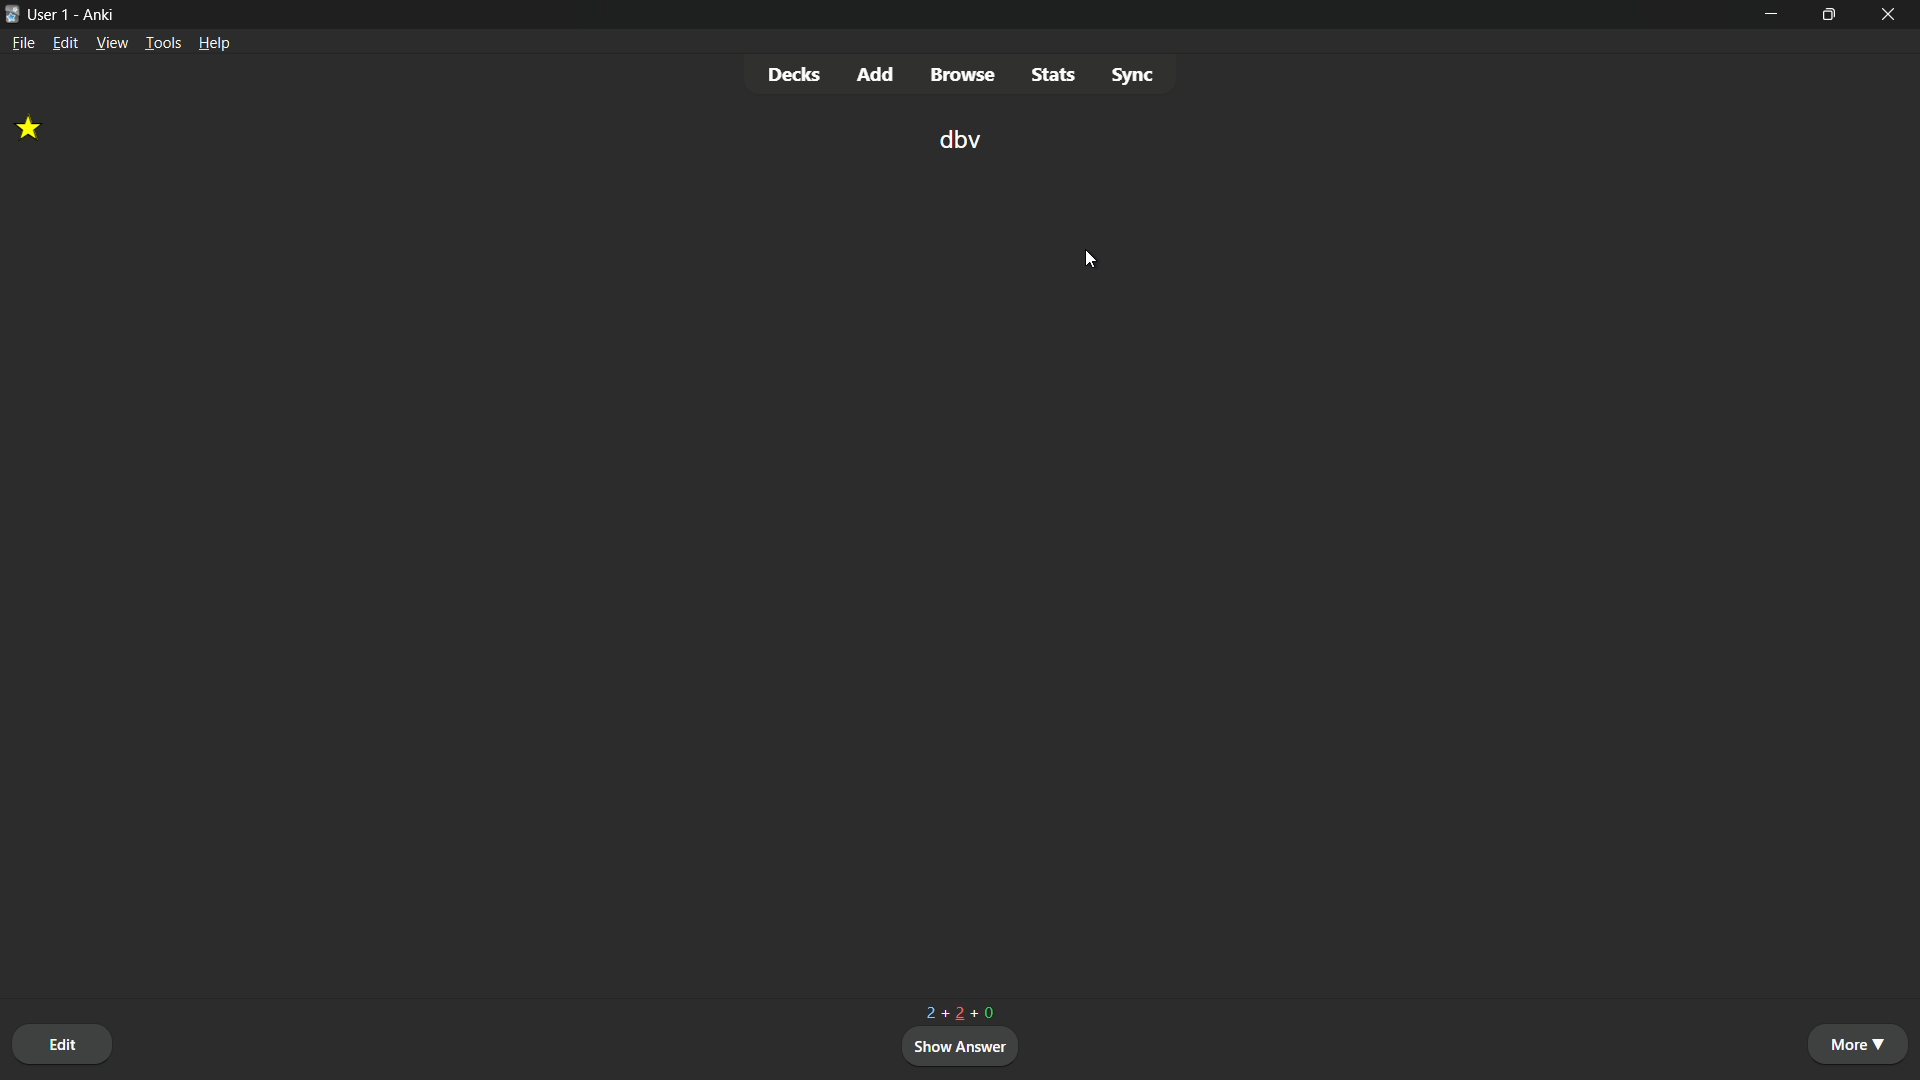 The width and height of the screenshot is (1920, 1080). What do you see at coordinates (49, 14) in the screenshot?
I see `user 1` at bounding box center [49, 14].